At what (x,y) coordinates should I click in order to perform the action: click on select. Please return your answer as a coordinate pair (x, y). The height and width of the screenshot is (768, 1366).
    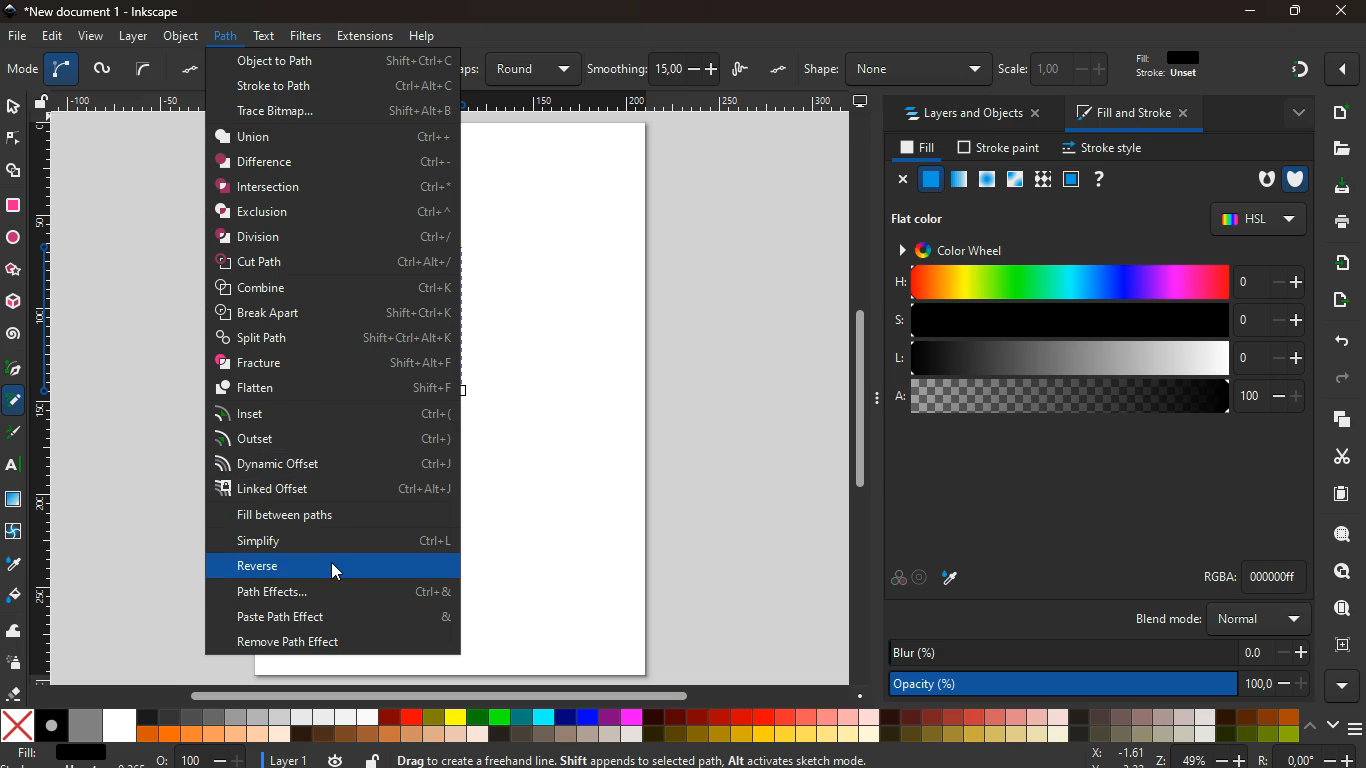
    Looking at the image, I should click on (12, 105).